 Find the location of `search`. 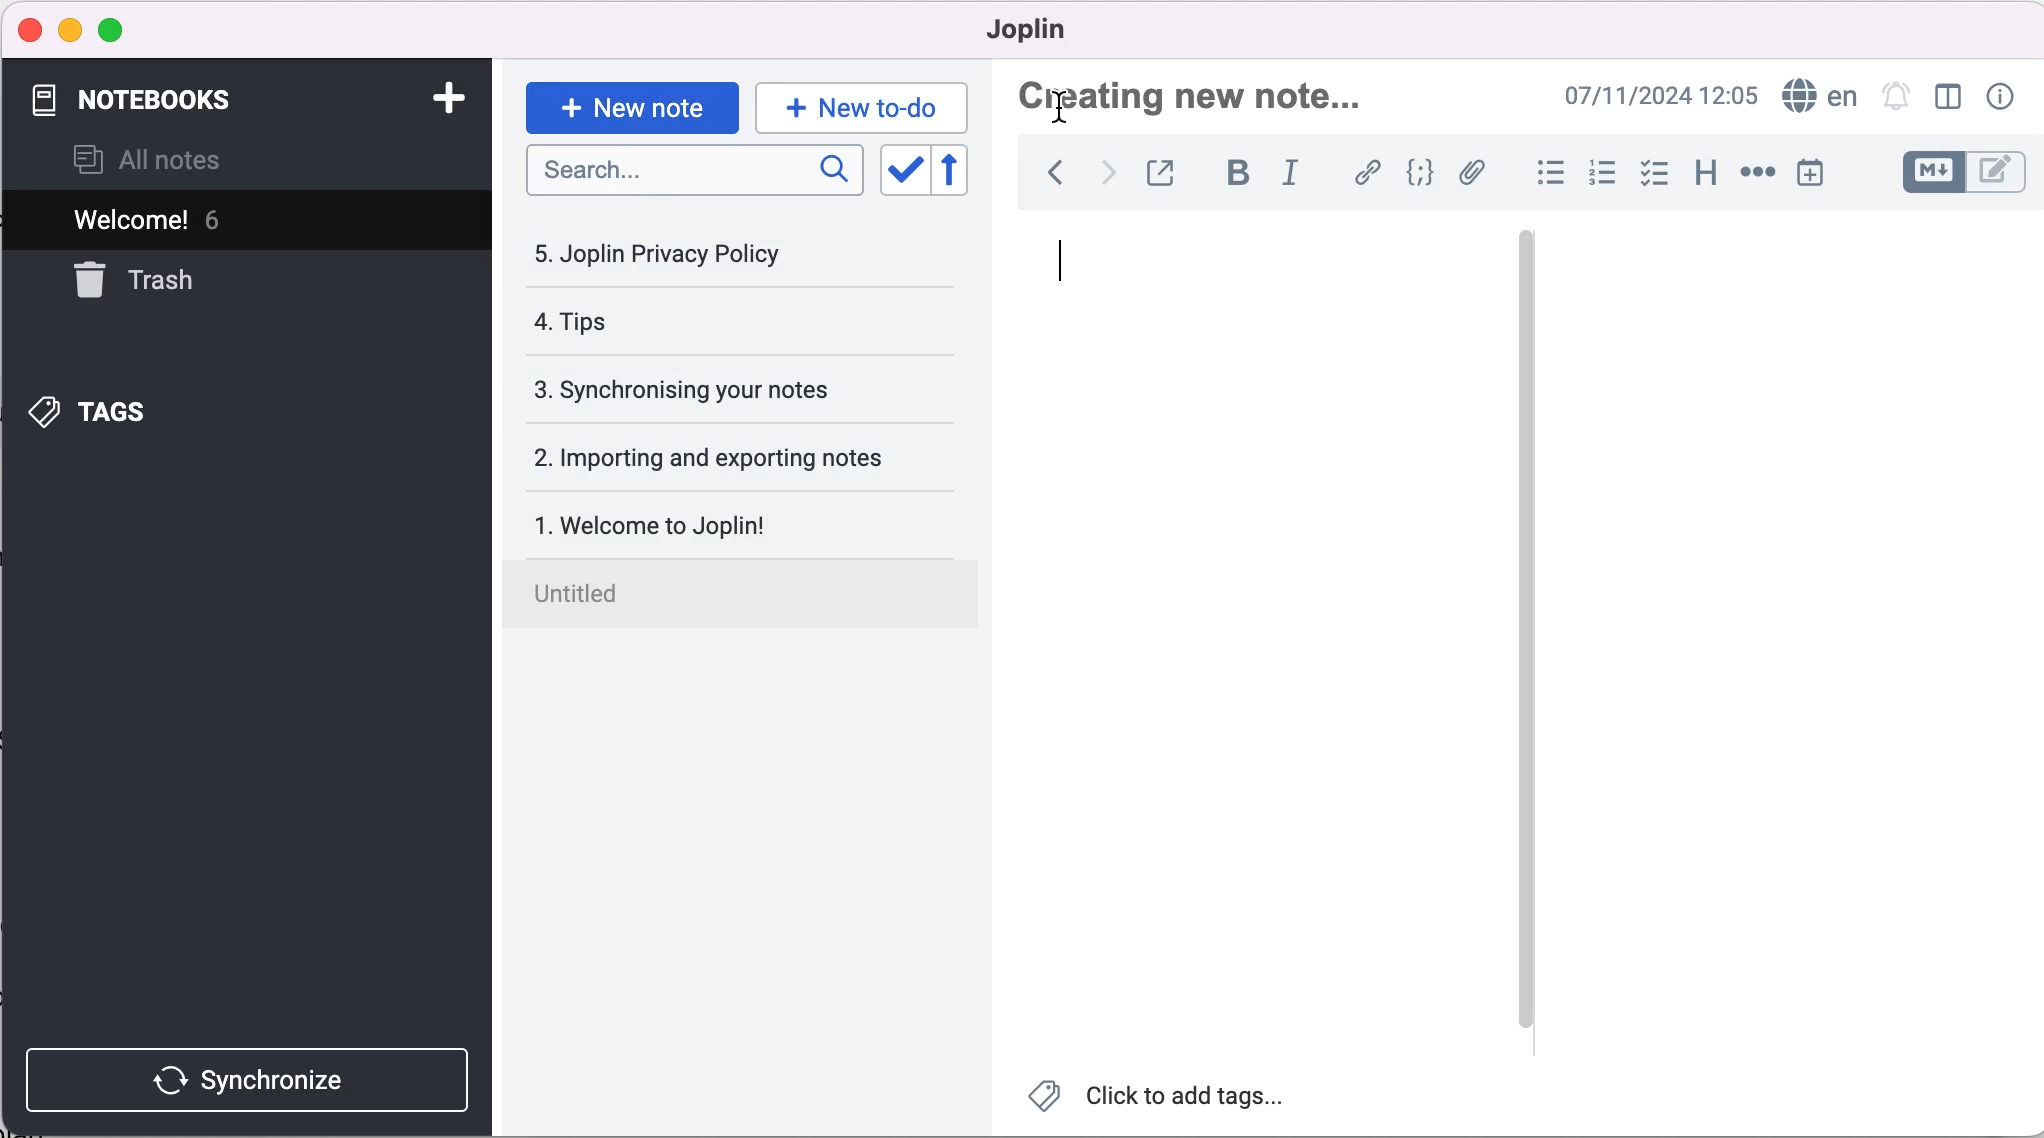

search is located at coordinates (691, 172).